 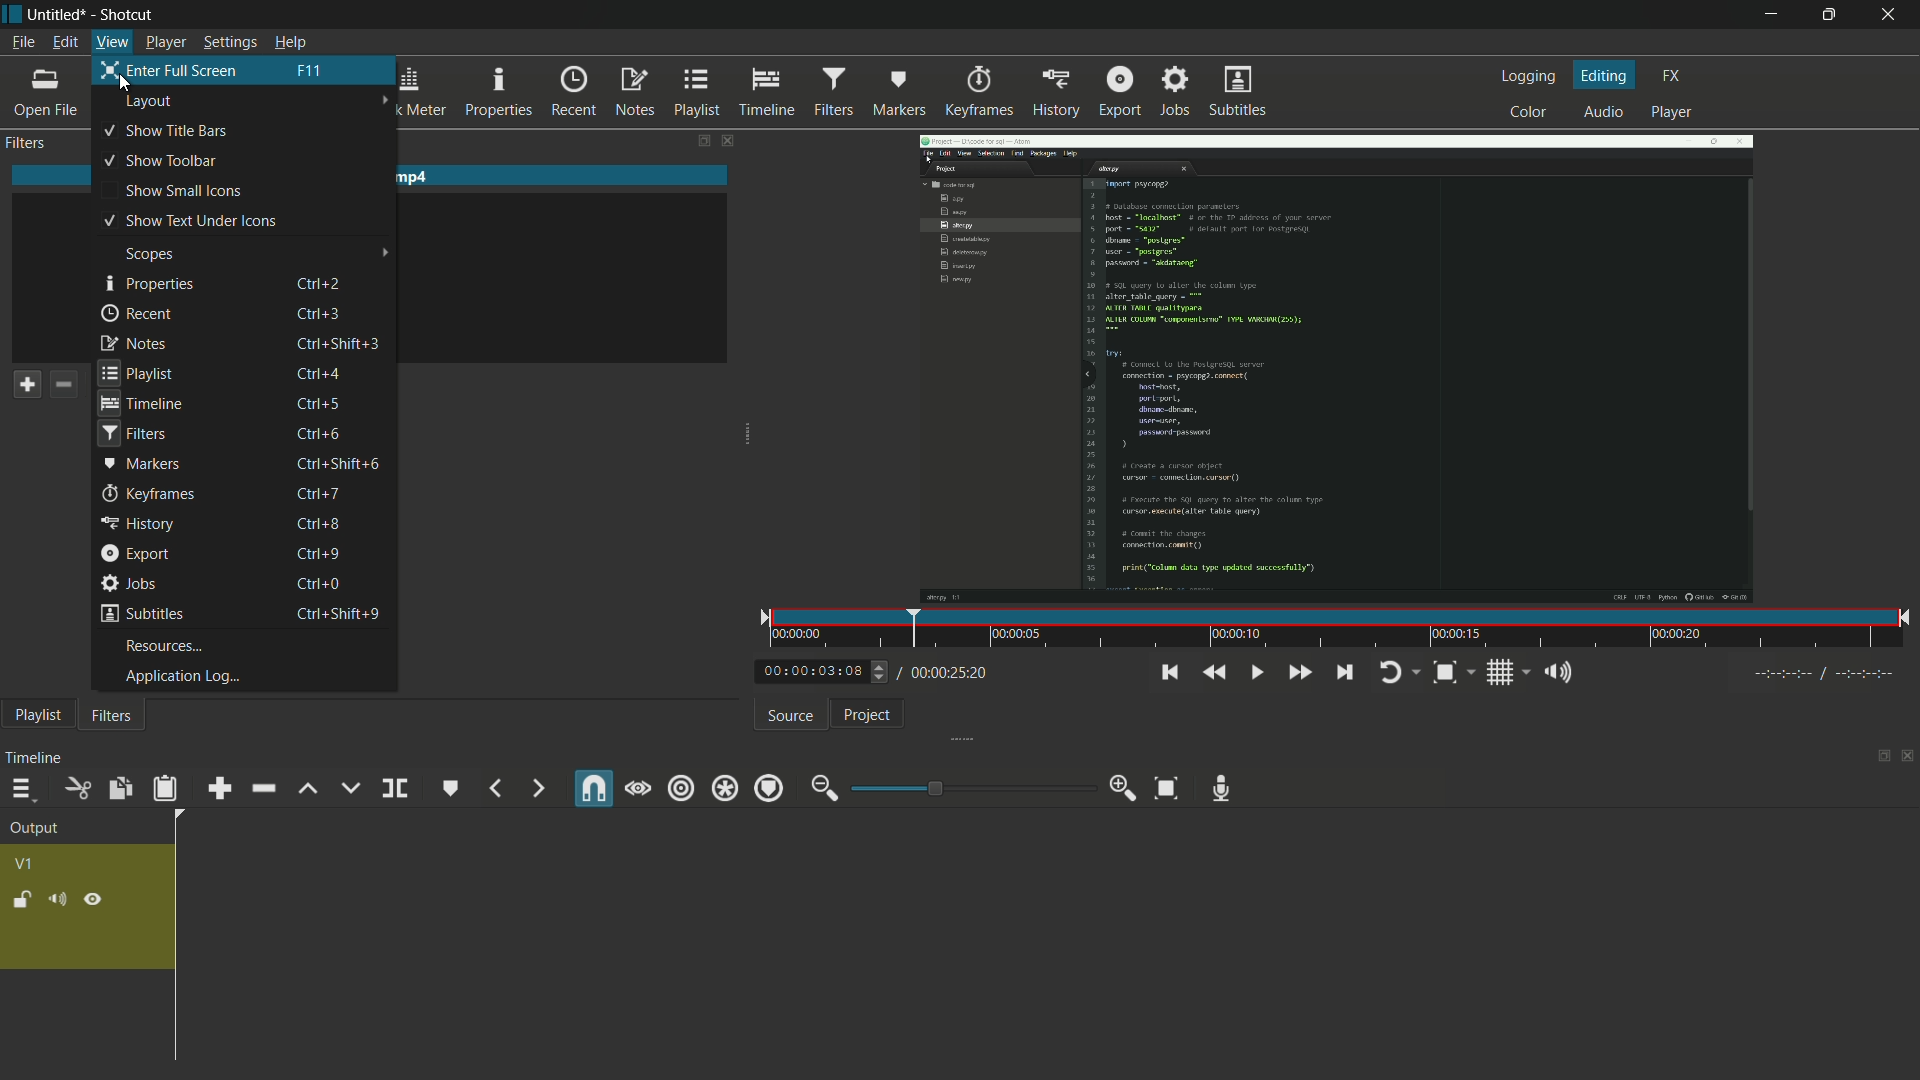 What do you see at coordinates (133, 342) in the screenshot?
I see `notes` at bounding box center [133, 342].